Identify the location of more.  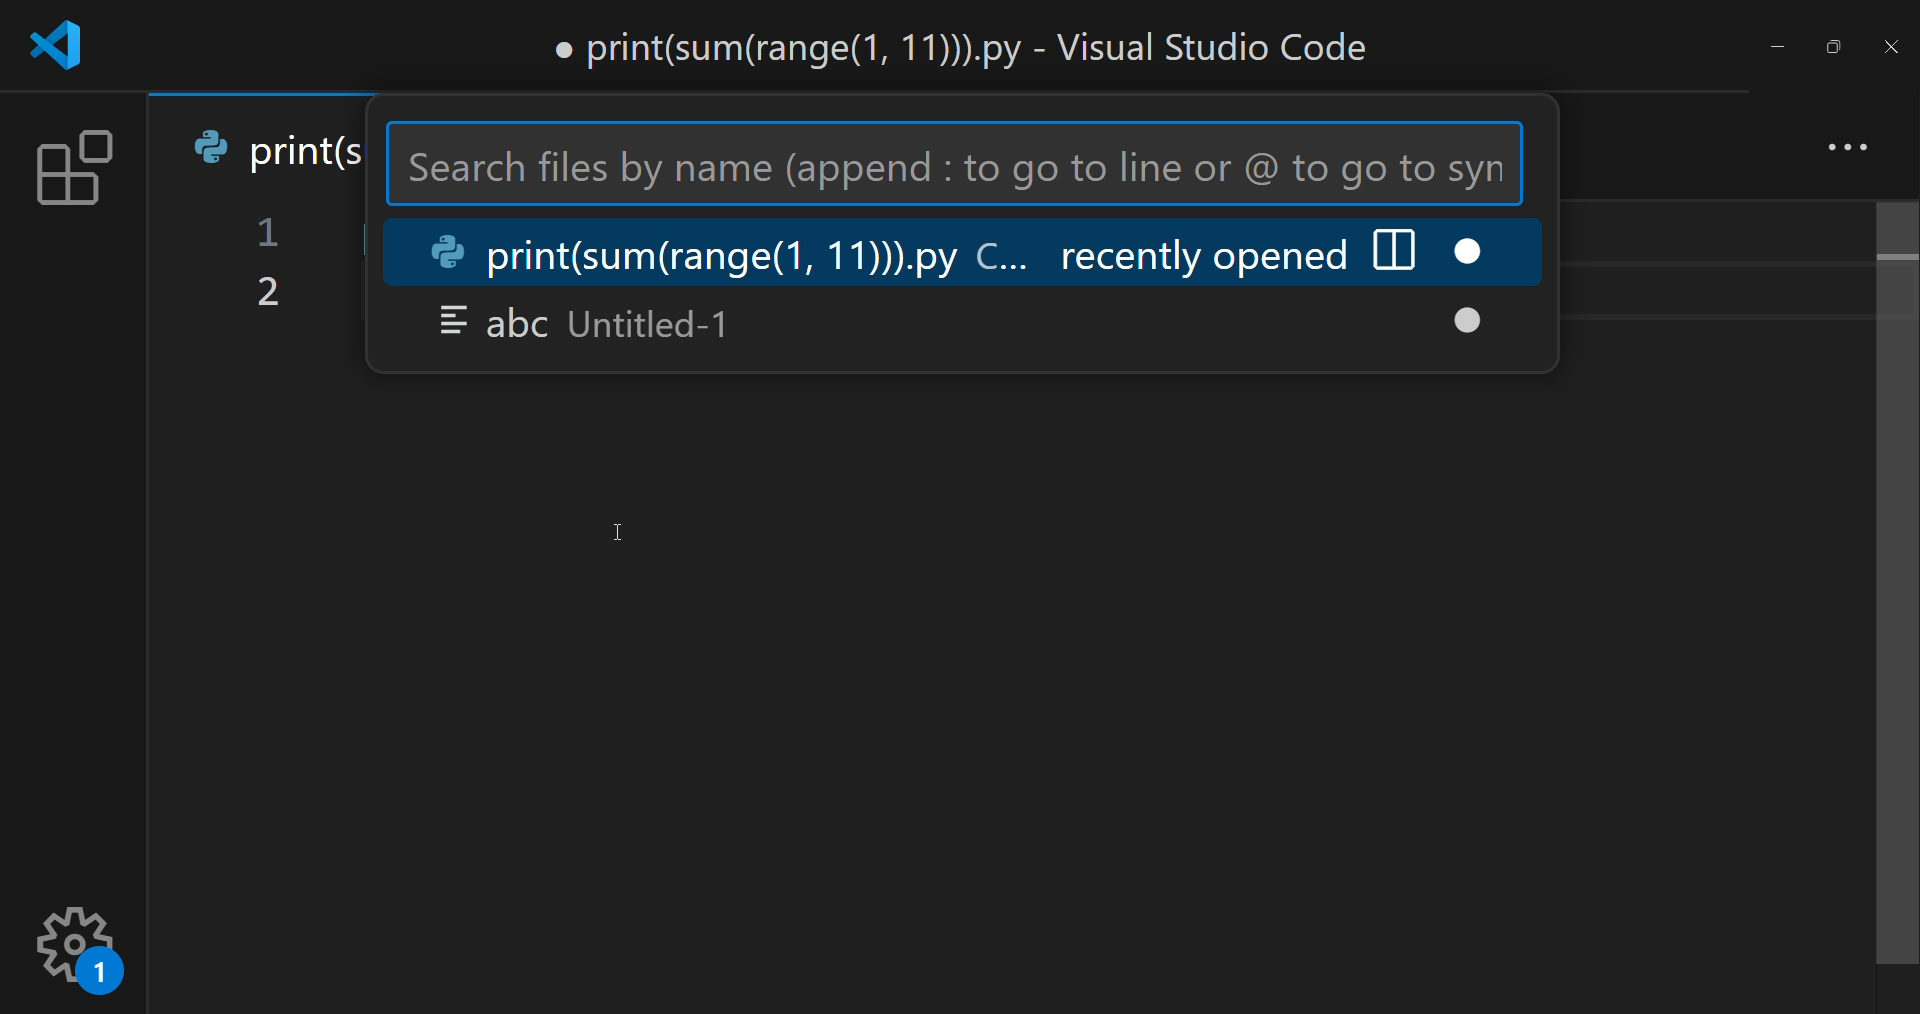
(1843, 143).